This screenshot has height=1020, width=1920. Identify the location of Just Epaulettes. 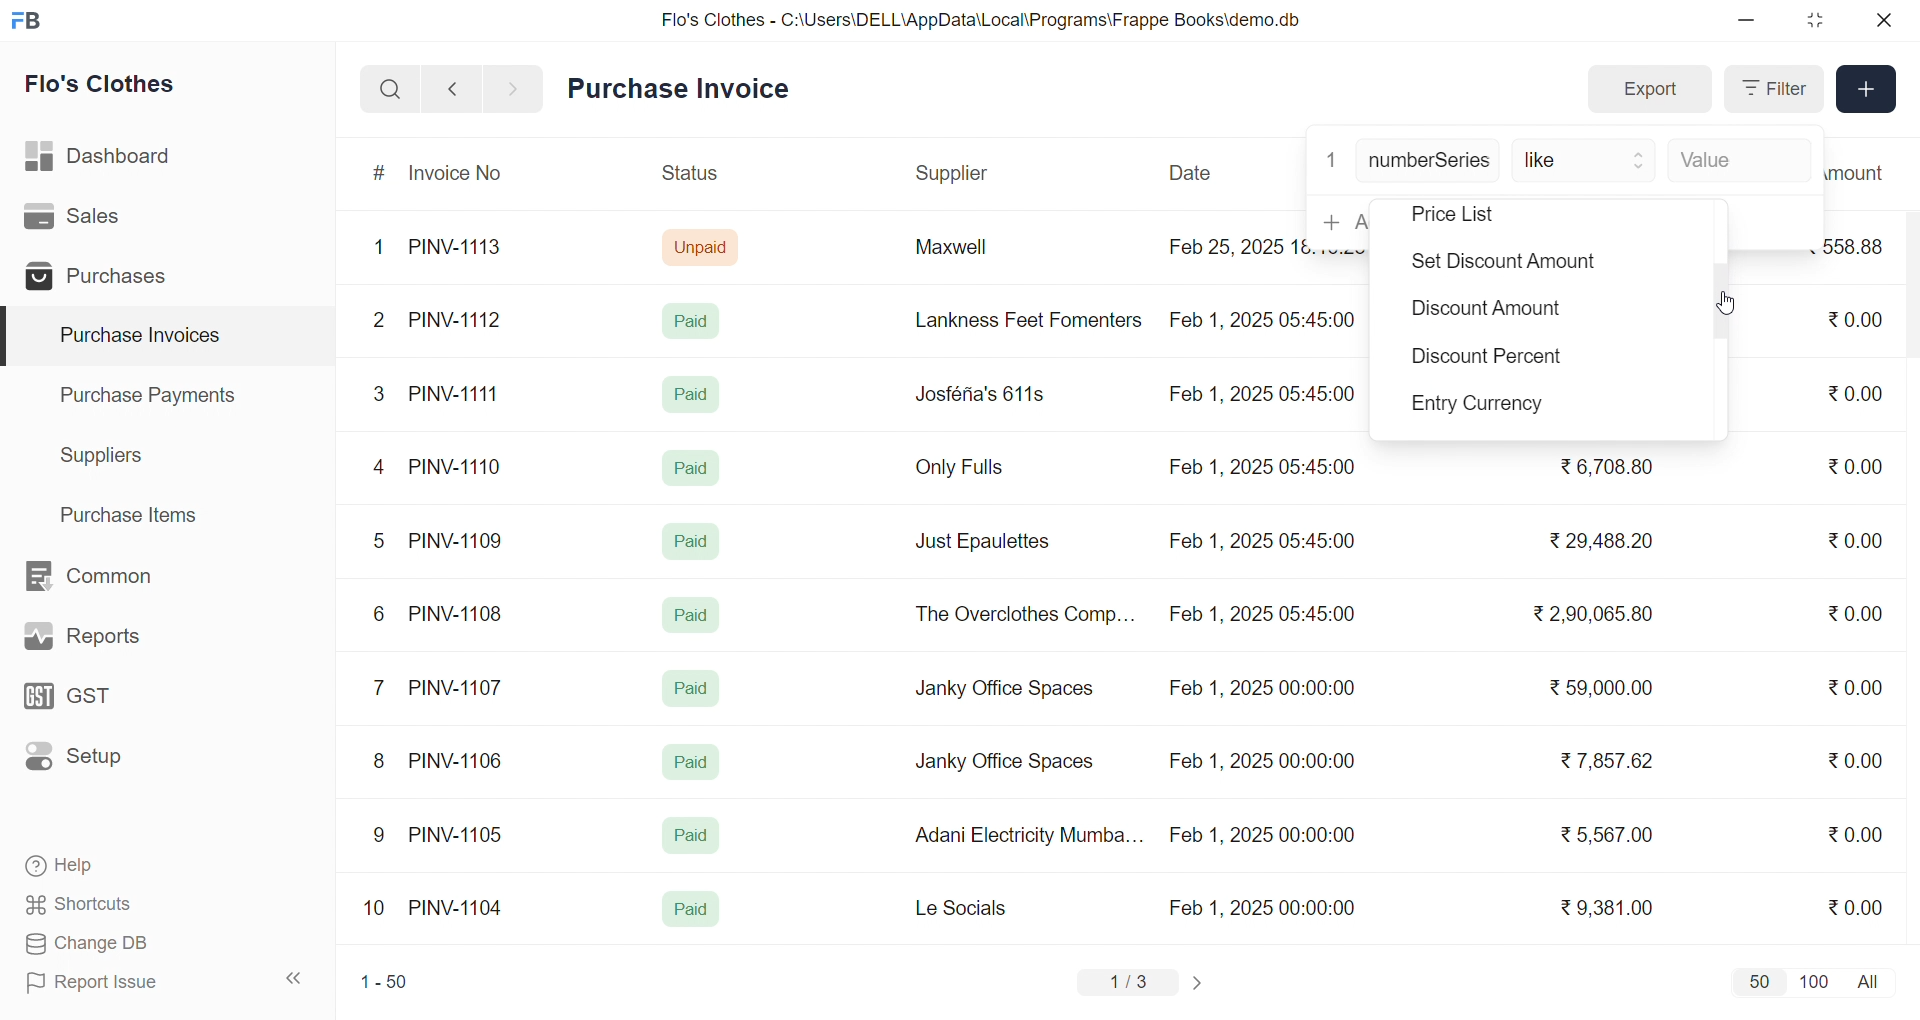
(990, 542).